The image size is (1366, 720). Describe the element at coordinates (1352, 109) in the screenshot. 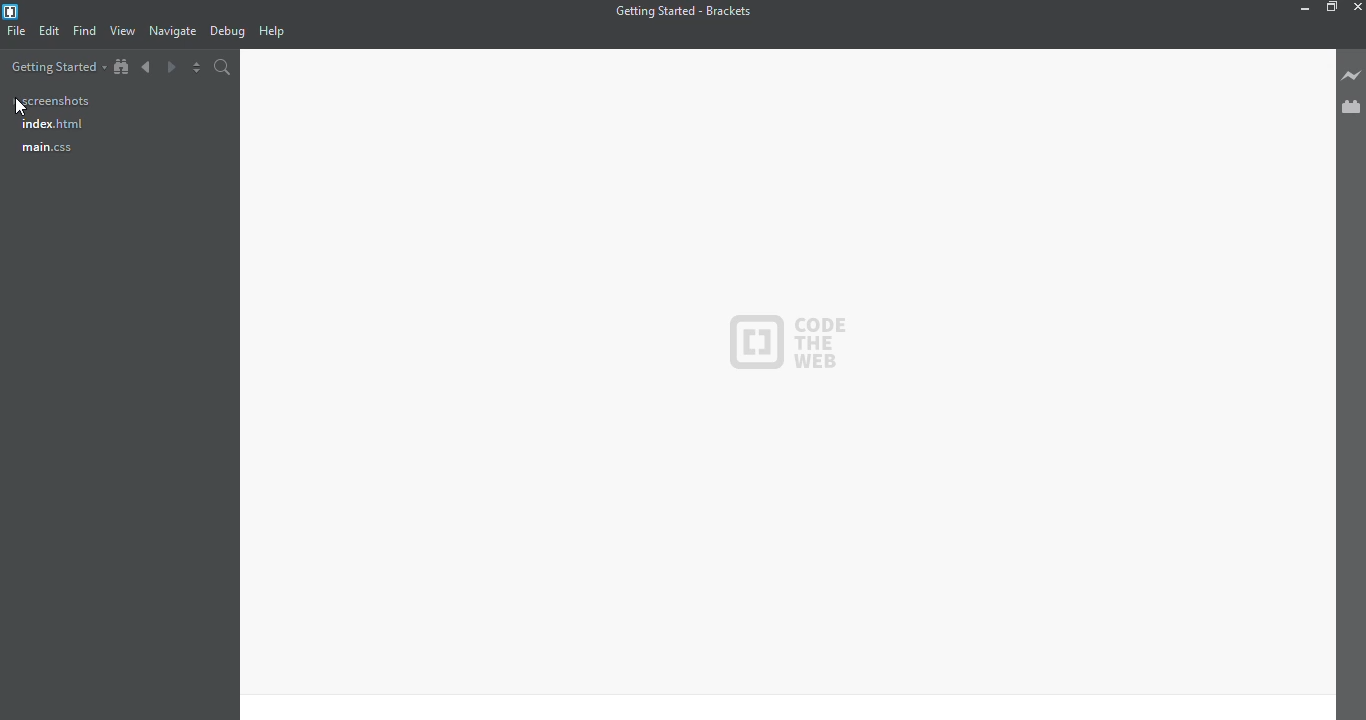

I see `extension manager` at that location.